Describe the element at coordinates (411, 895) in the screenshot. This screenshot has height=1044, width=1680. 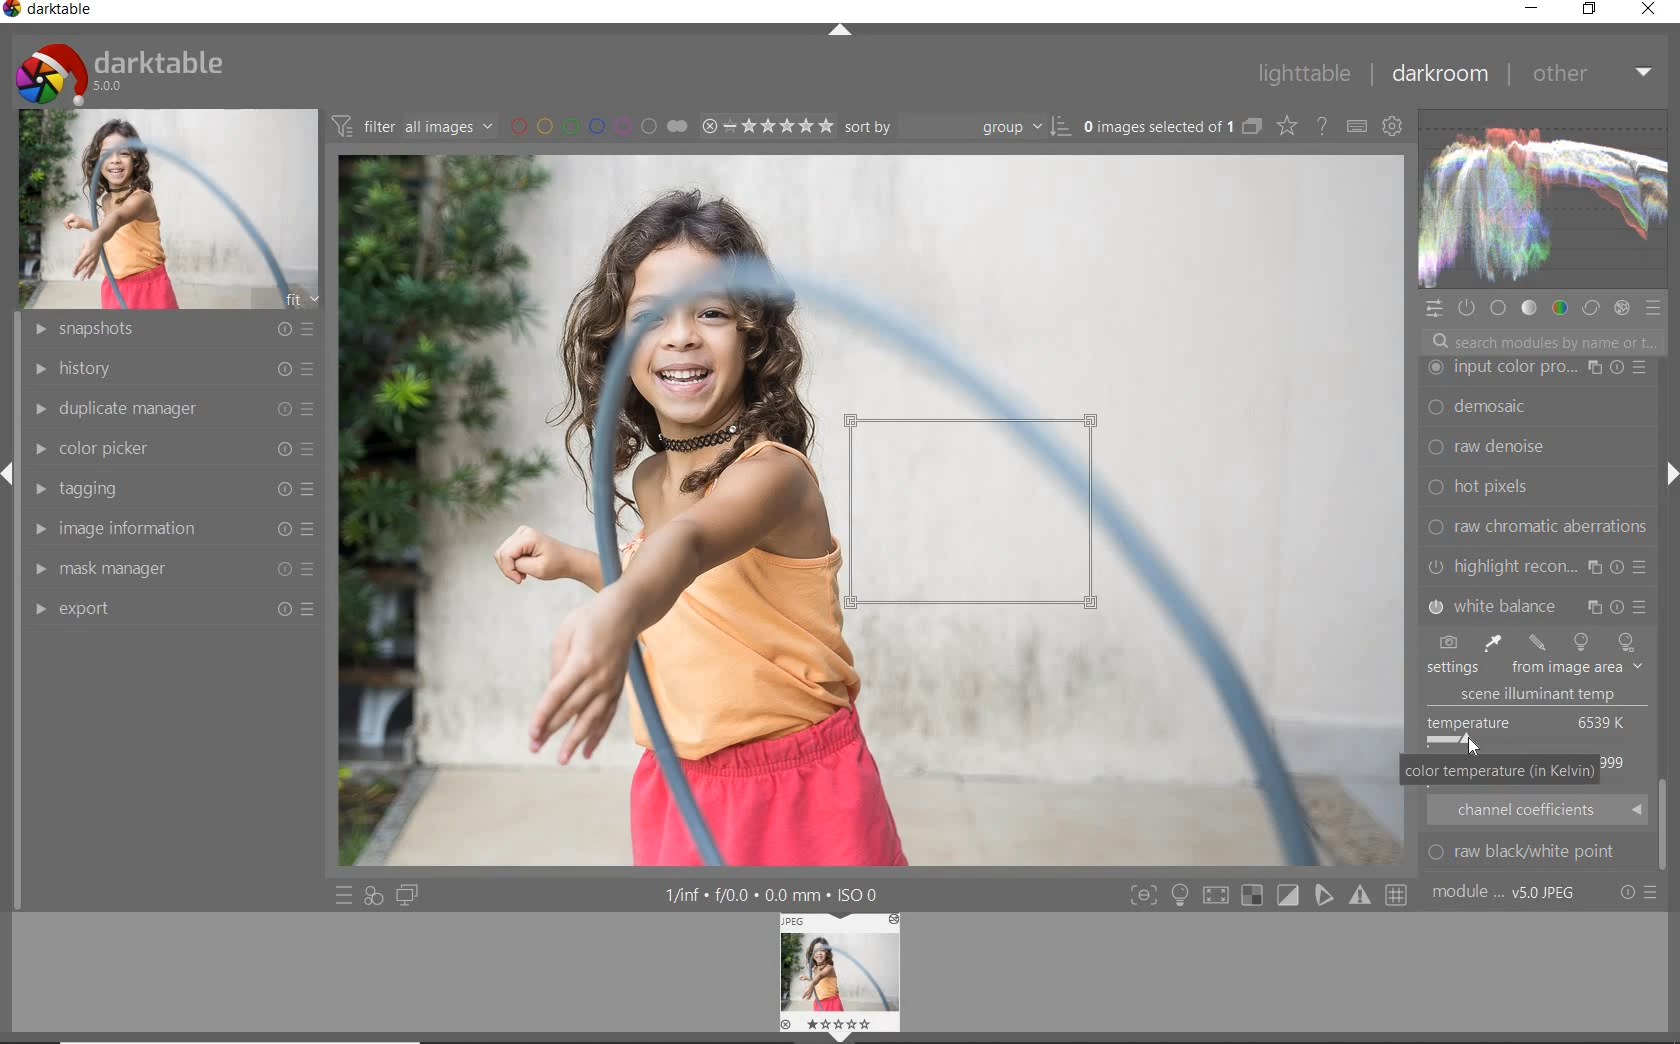
I see `display a second darkroom image window` at that location.